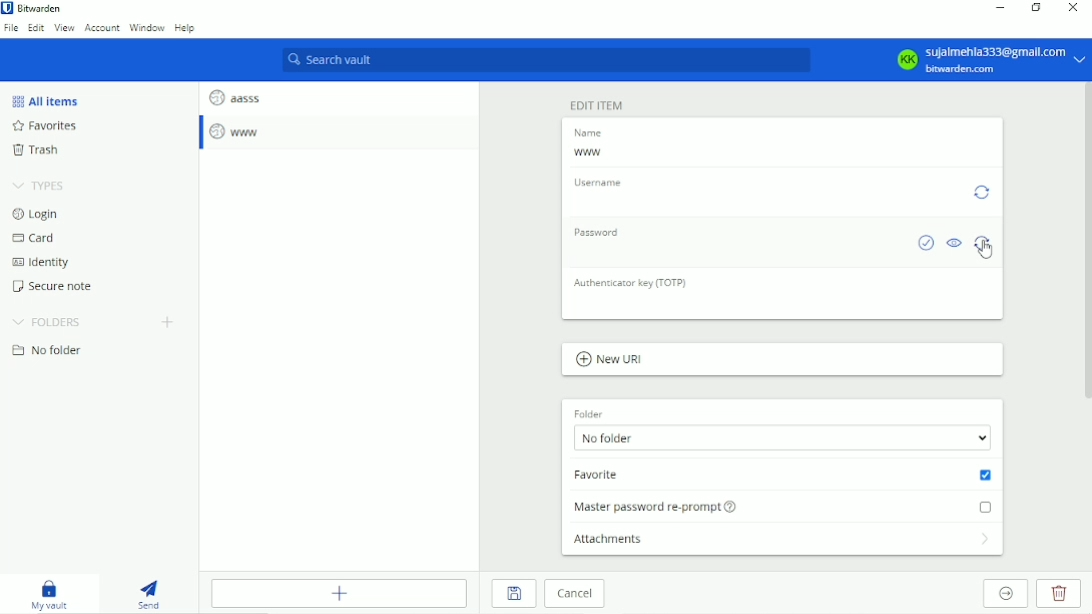 This screenshot has width=1092, height=614. Describe the element at coordinates (101, 29) in the screenshot. I see `Account` at that location.